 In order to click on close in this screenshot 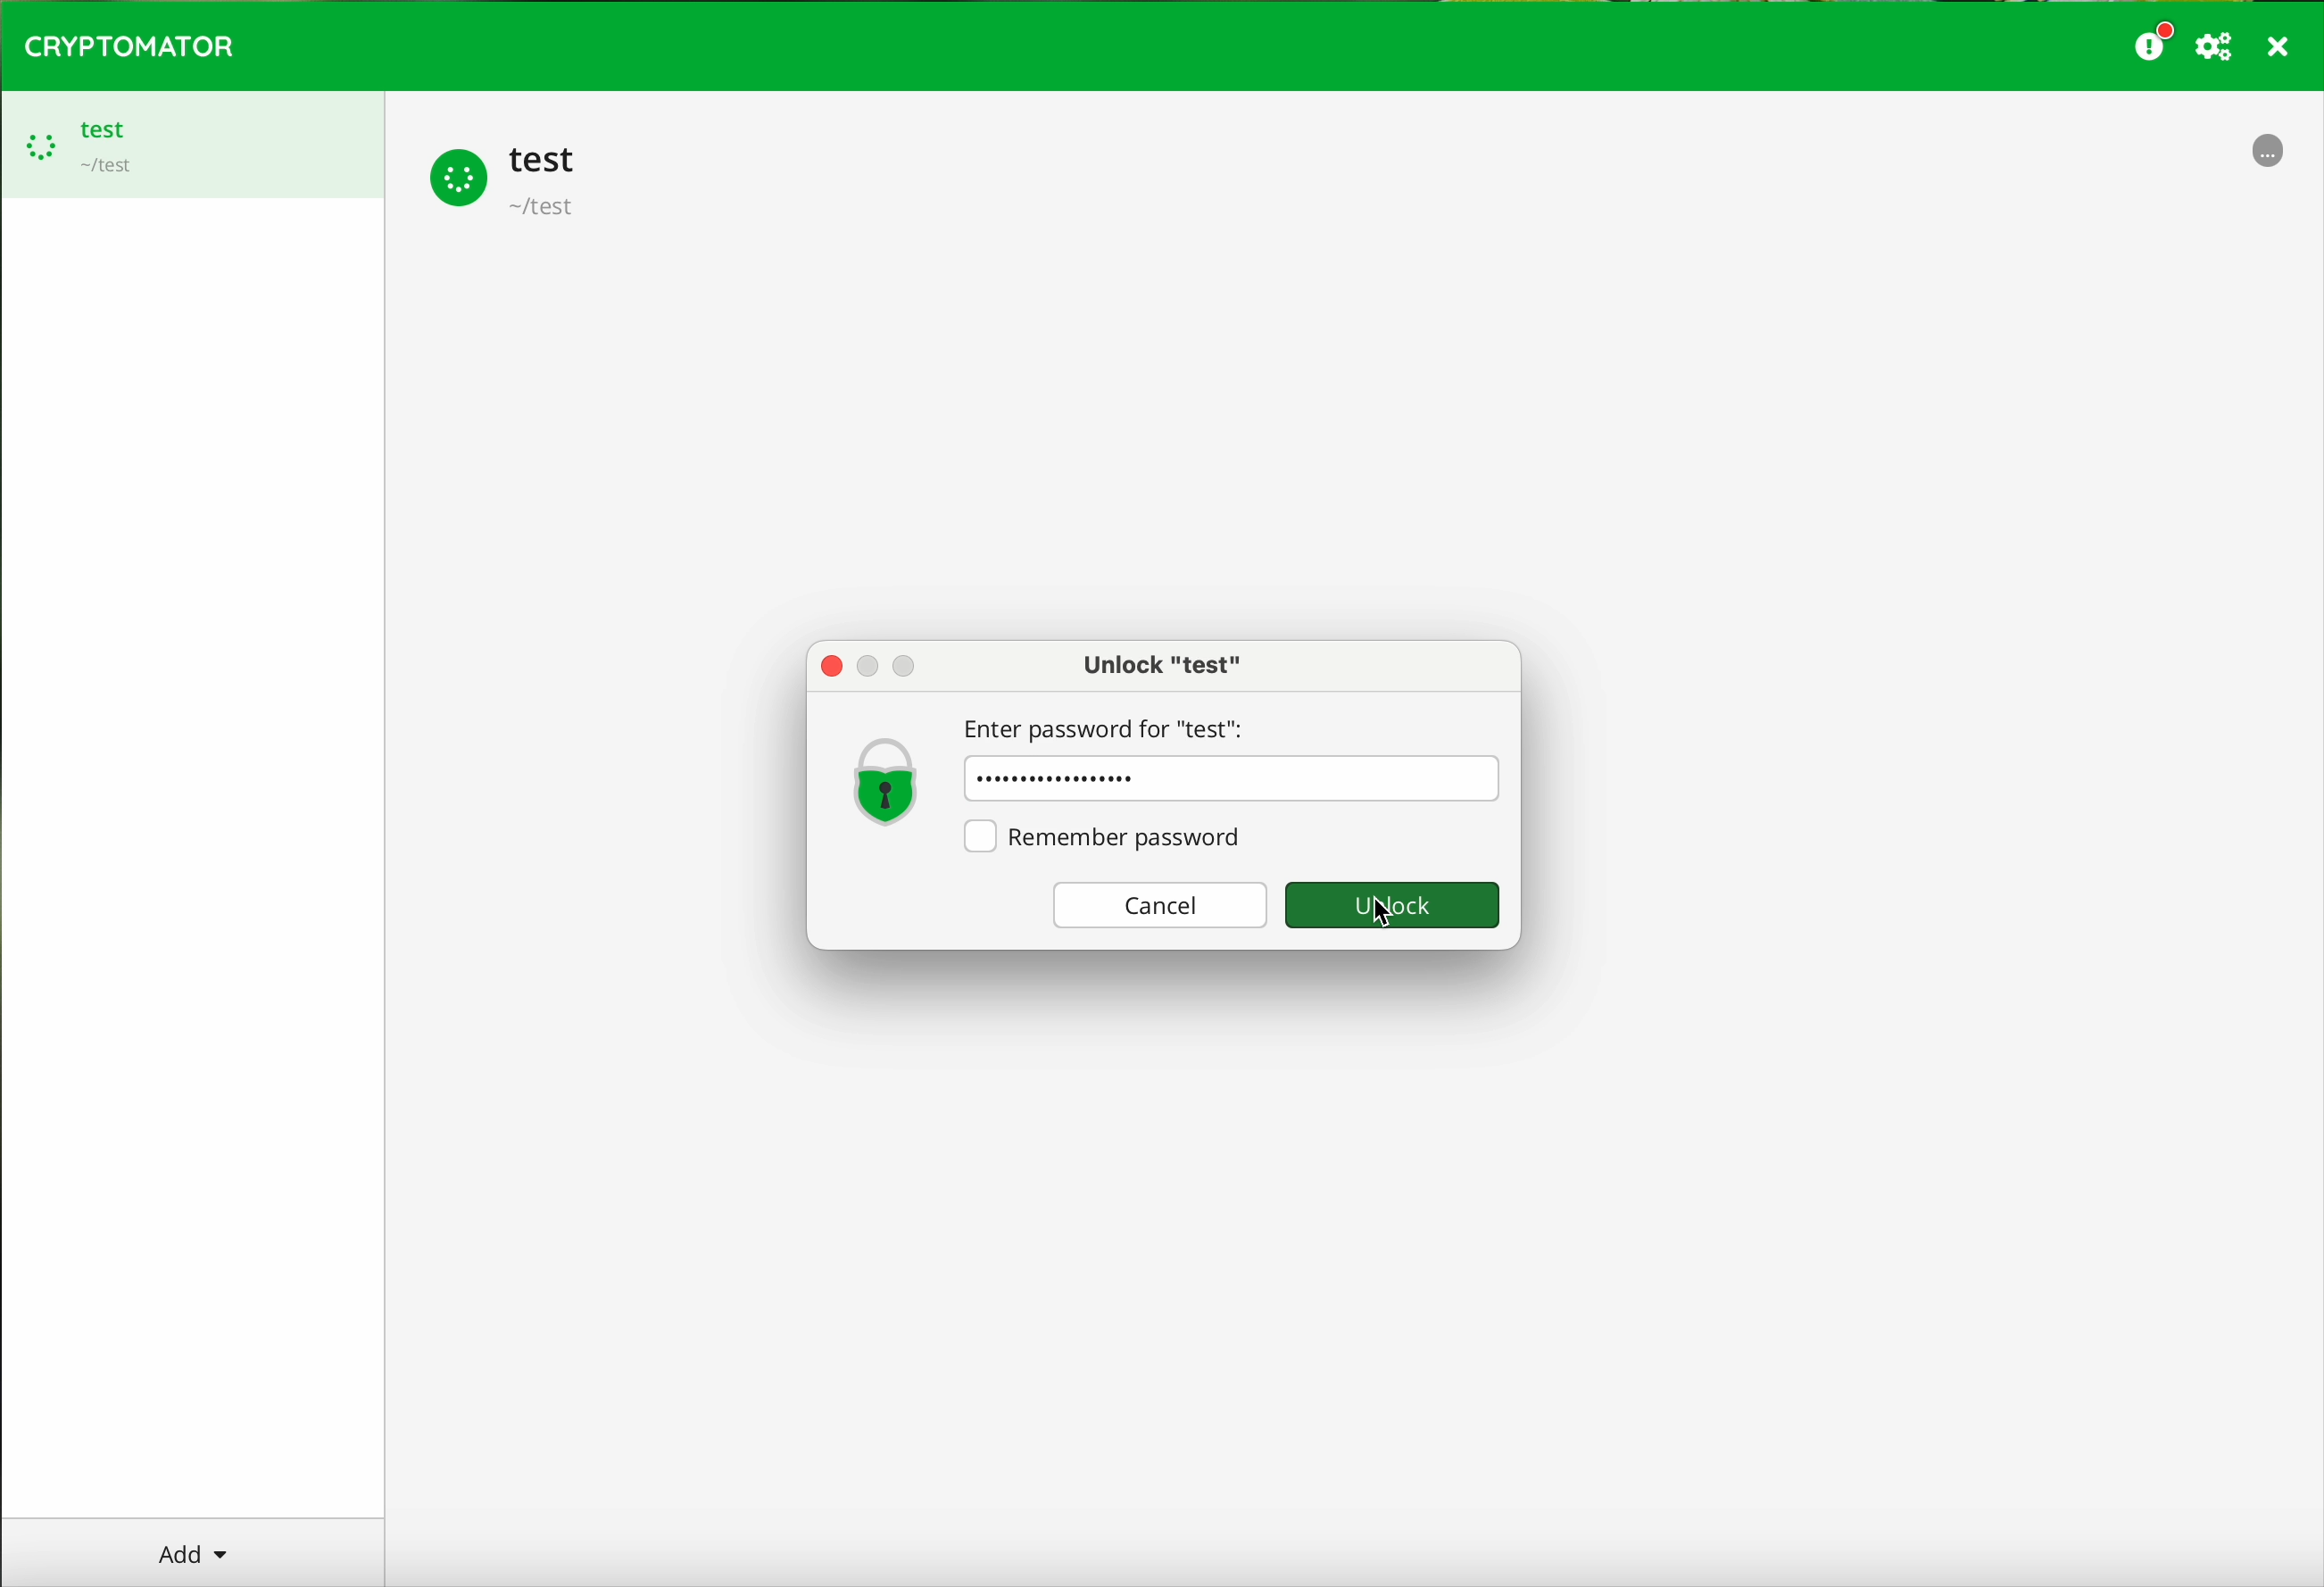, I will do `click(2280, 50)`.